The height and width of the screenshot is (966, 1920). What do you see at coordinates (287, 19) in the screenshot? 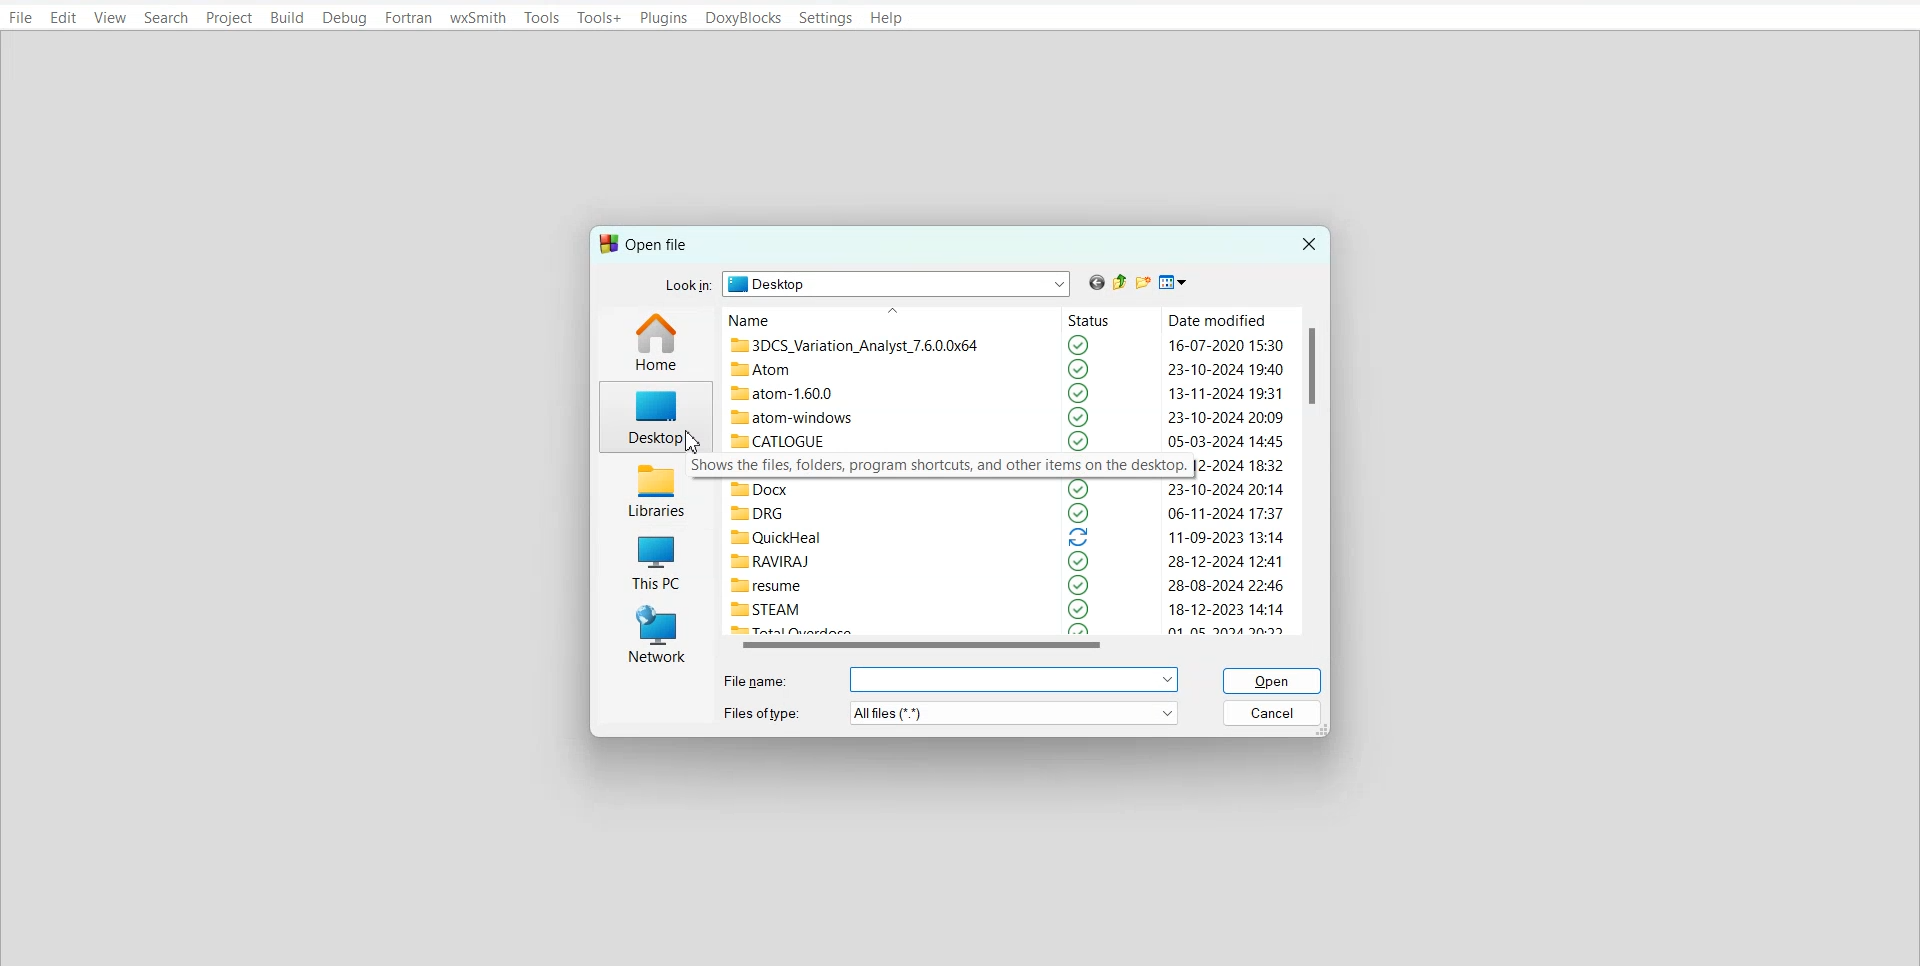
I see `Build` at bounding box center [287, 19].